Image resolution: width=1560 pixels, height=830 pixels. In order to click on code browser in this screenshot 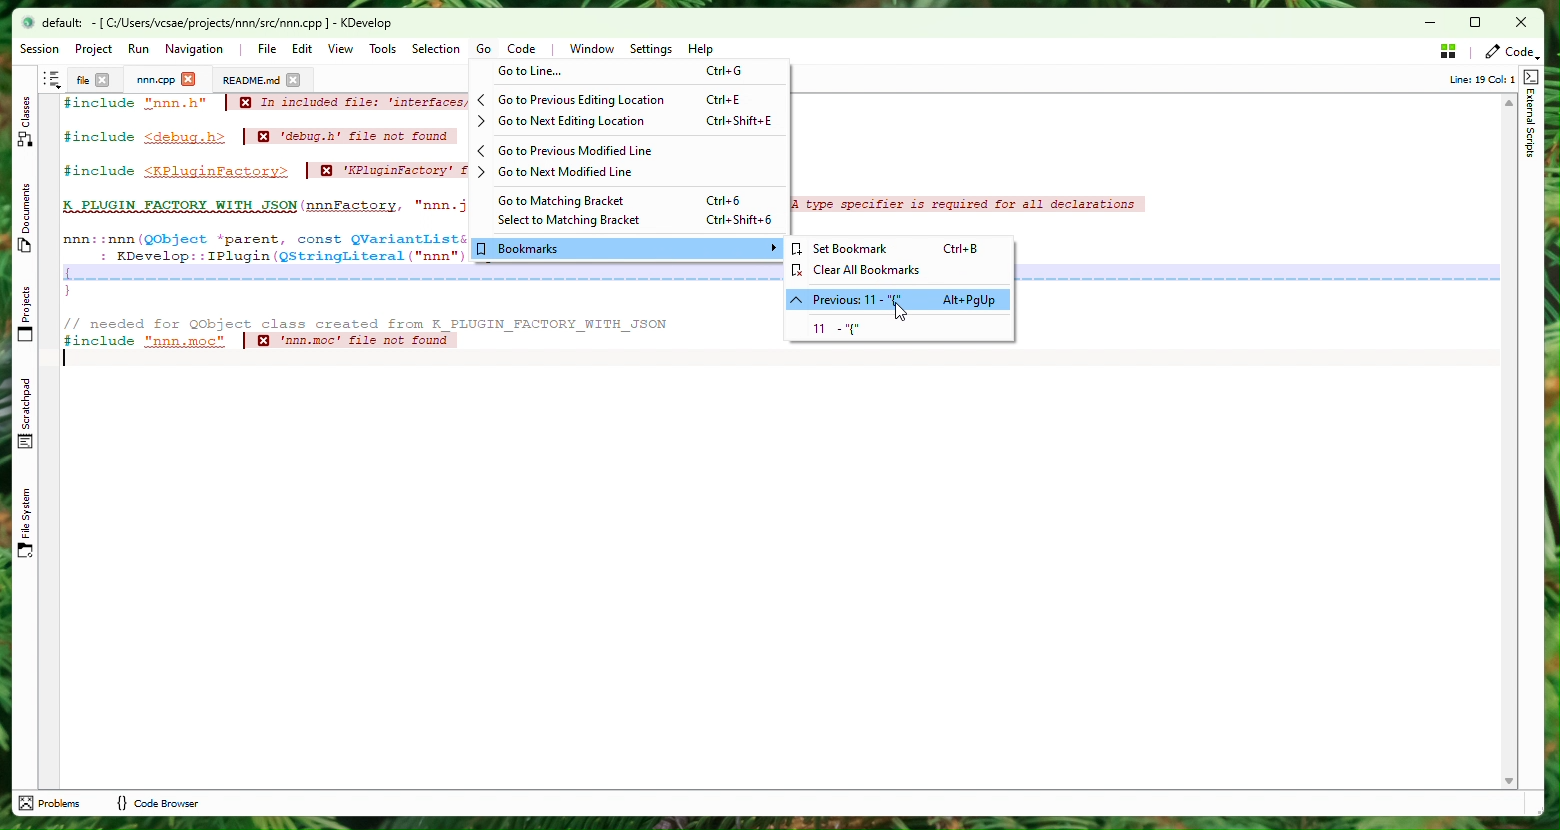, I will do `click(157, 803)`.